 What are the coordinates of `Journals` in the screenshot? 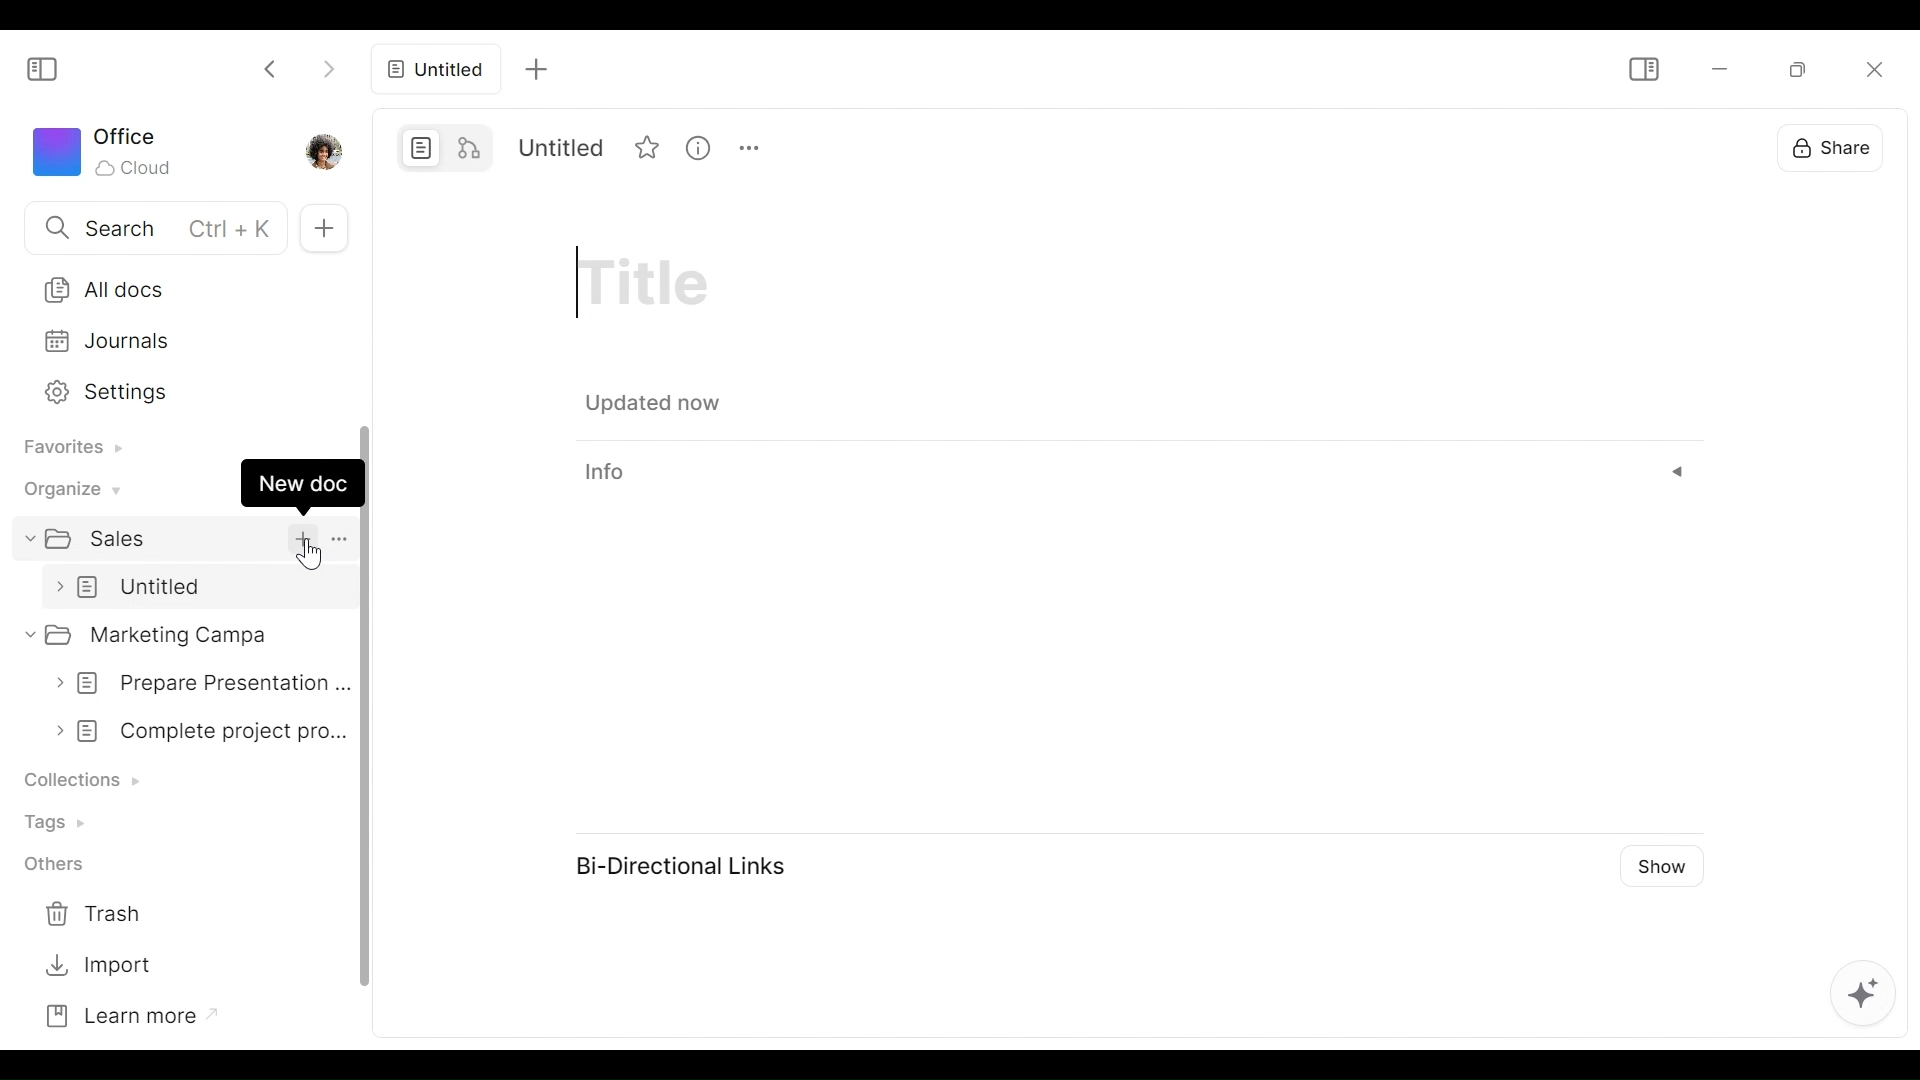 It's located at (175, 340).